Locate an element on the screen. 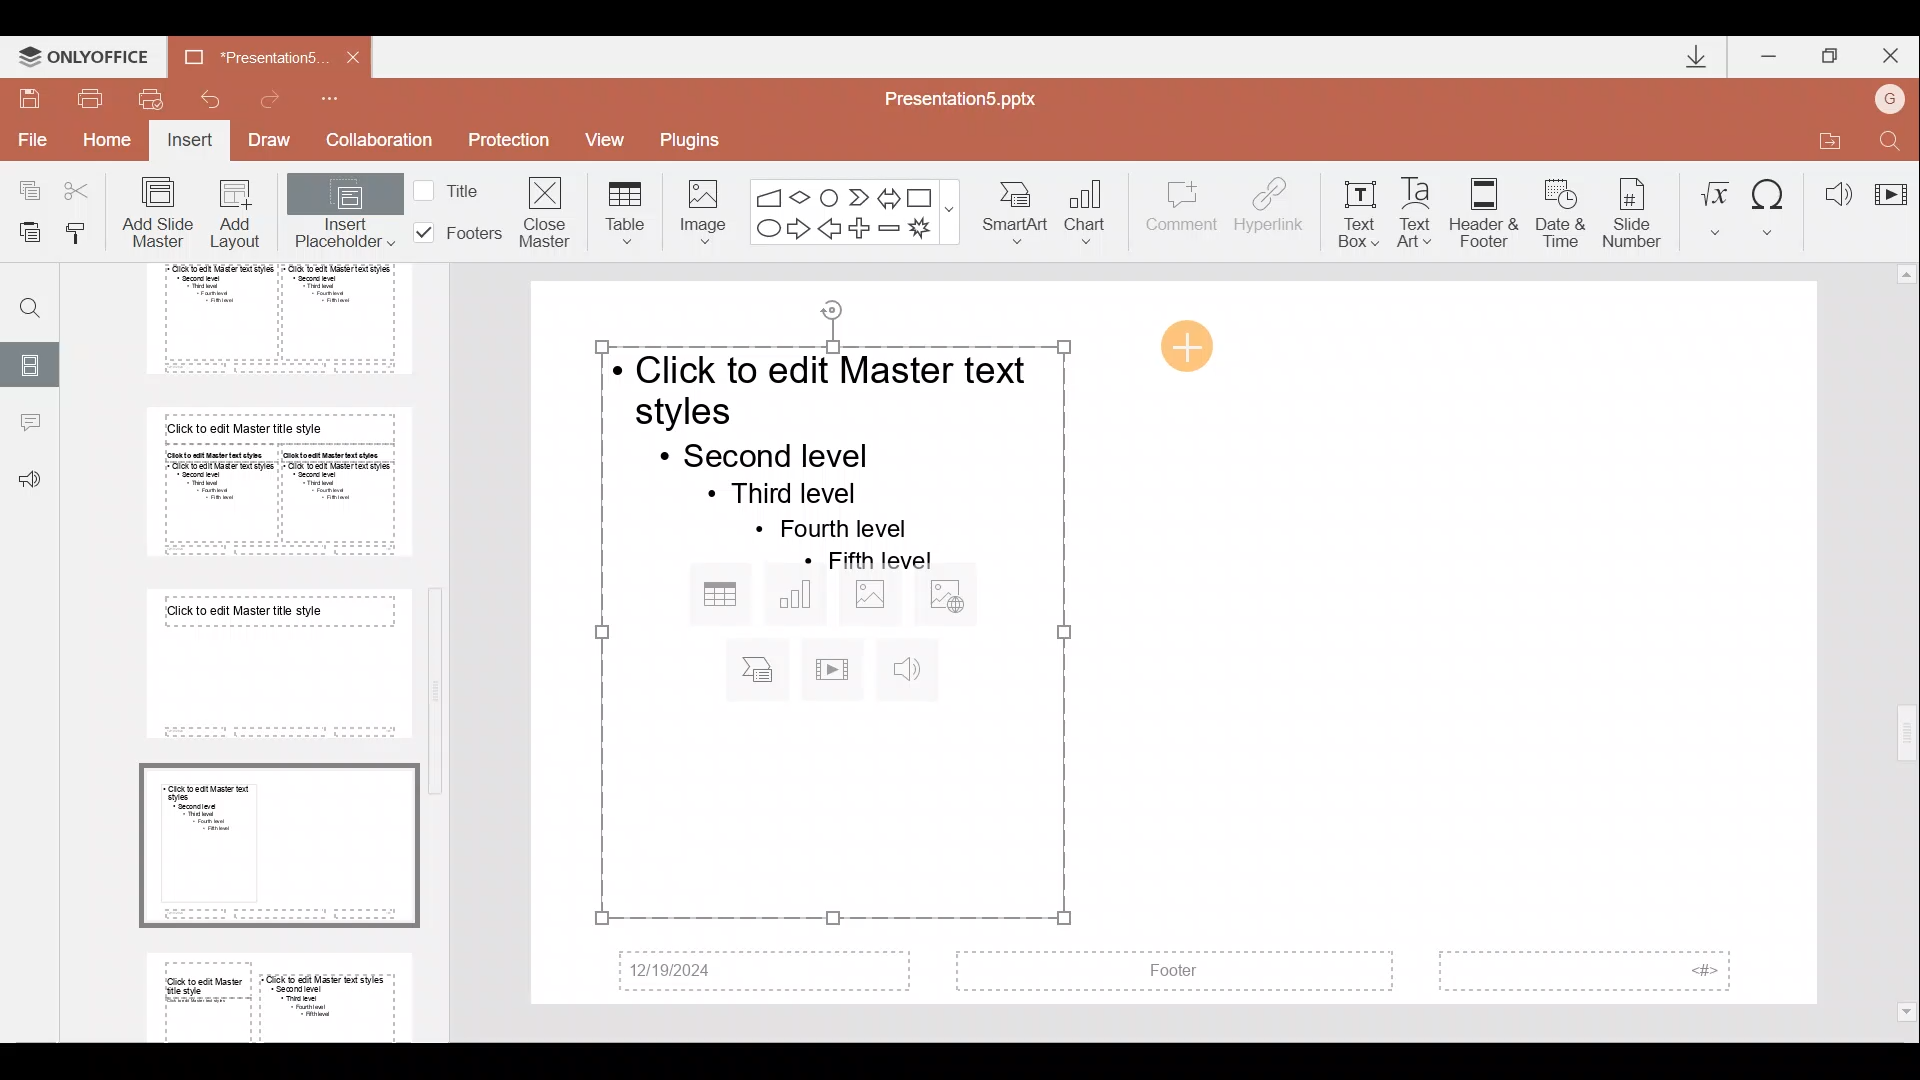 The width and height of the screenshot is (1920, 1080). Slide number is located at coordinates (1636, 209).